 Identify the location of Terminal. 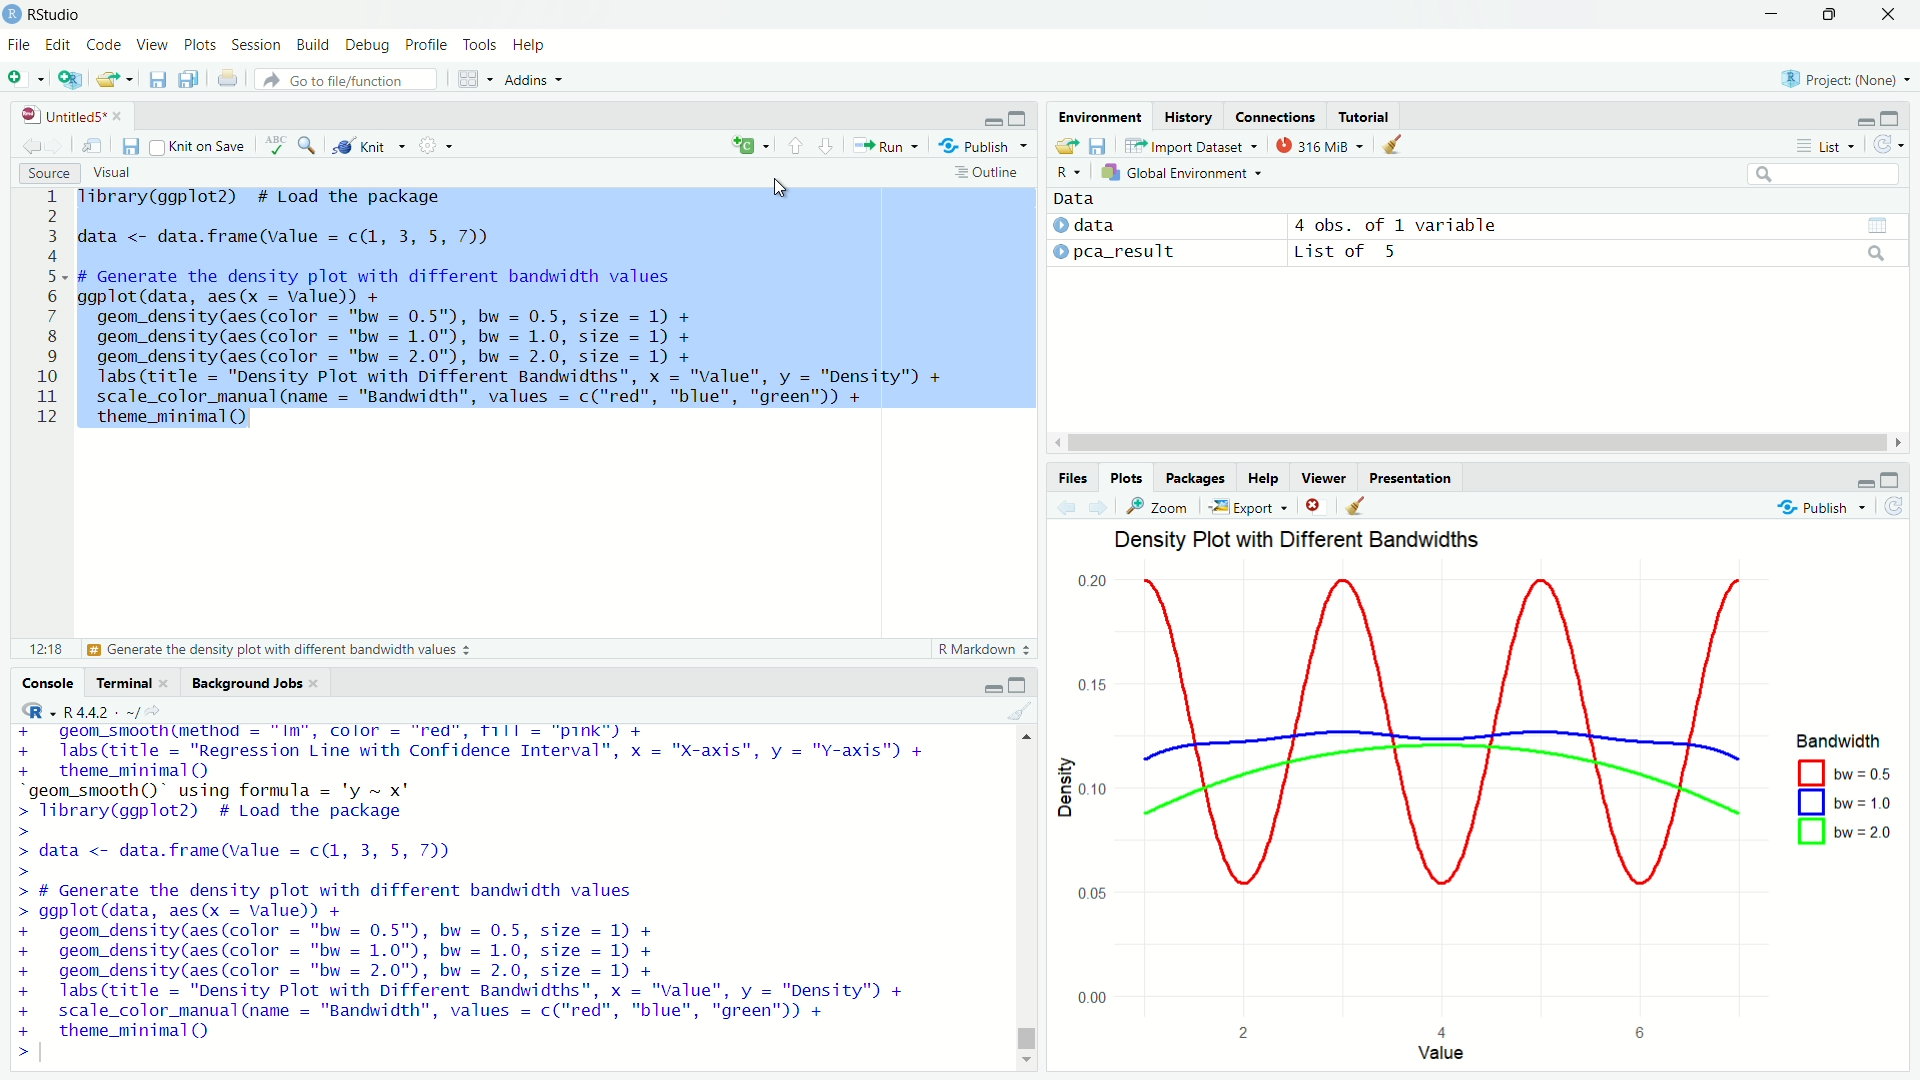
(123, 682).